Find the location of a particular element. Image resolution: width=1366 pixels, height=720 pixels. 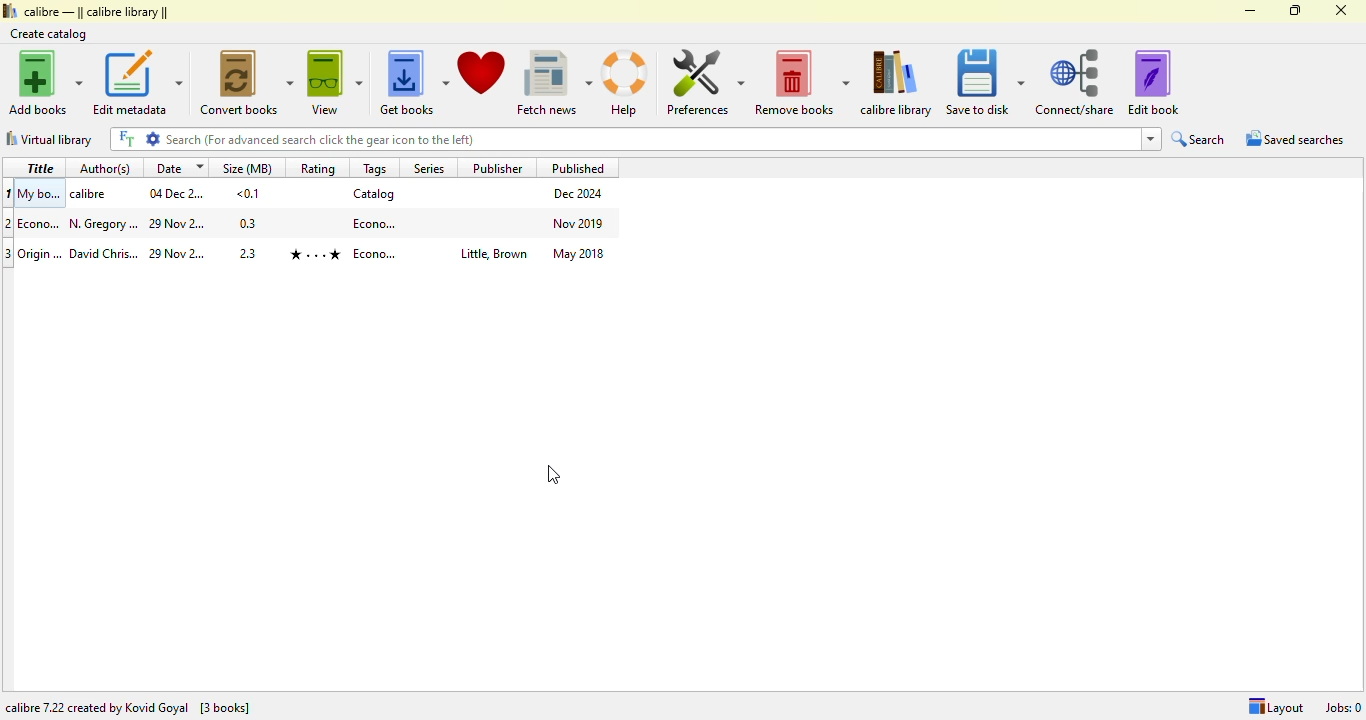

calibre library is located at coordinates (96, 13).